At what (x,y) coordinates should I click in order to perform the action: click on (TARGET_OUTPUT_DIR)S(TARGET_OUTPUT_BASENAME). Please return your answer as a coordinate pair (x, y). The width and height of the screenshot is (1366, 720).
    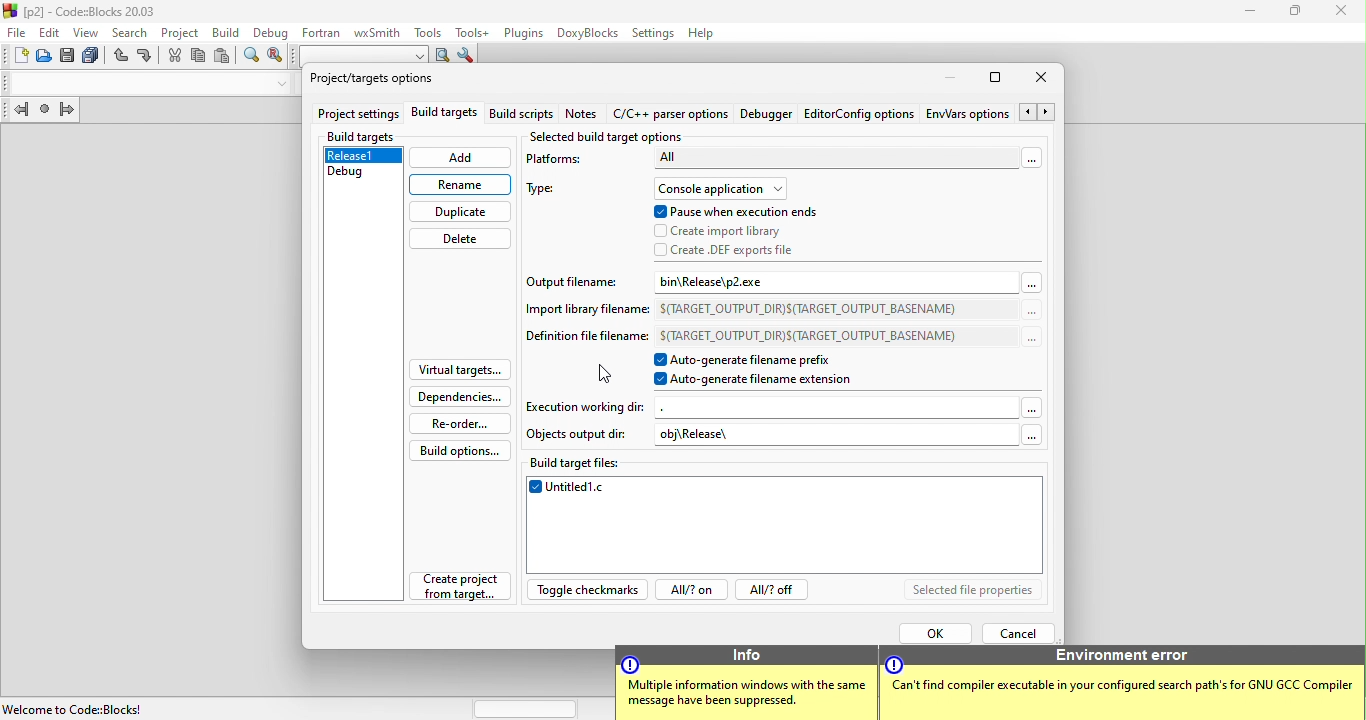
    Looking at the image, I should click on (807, 333).